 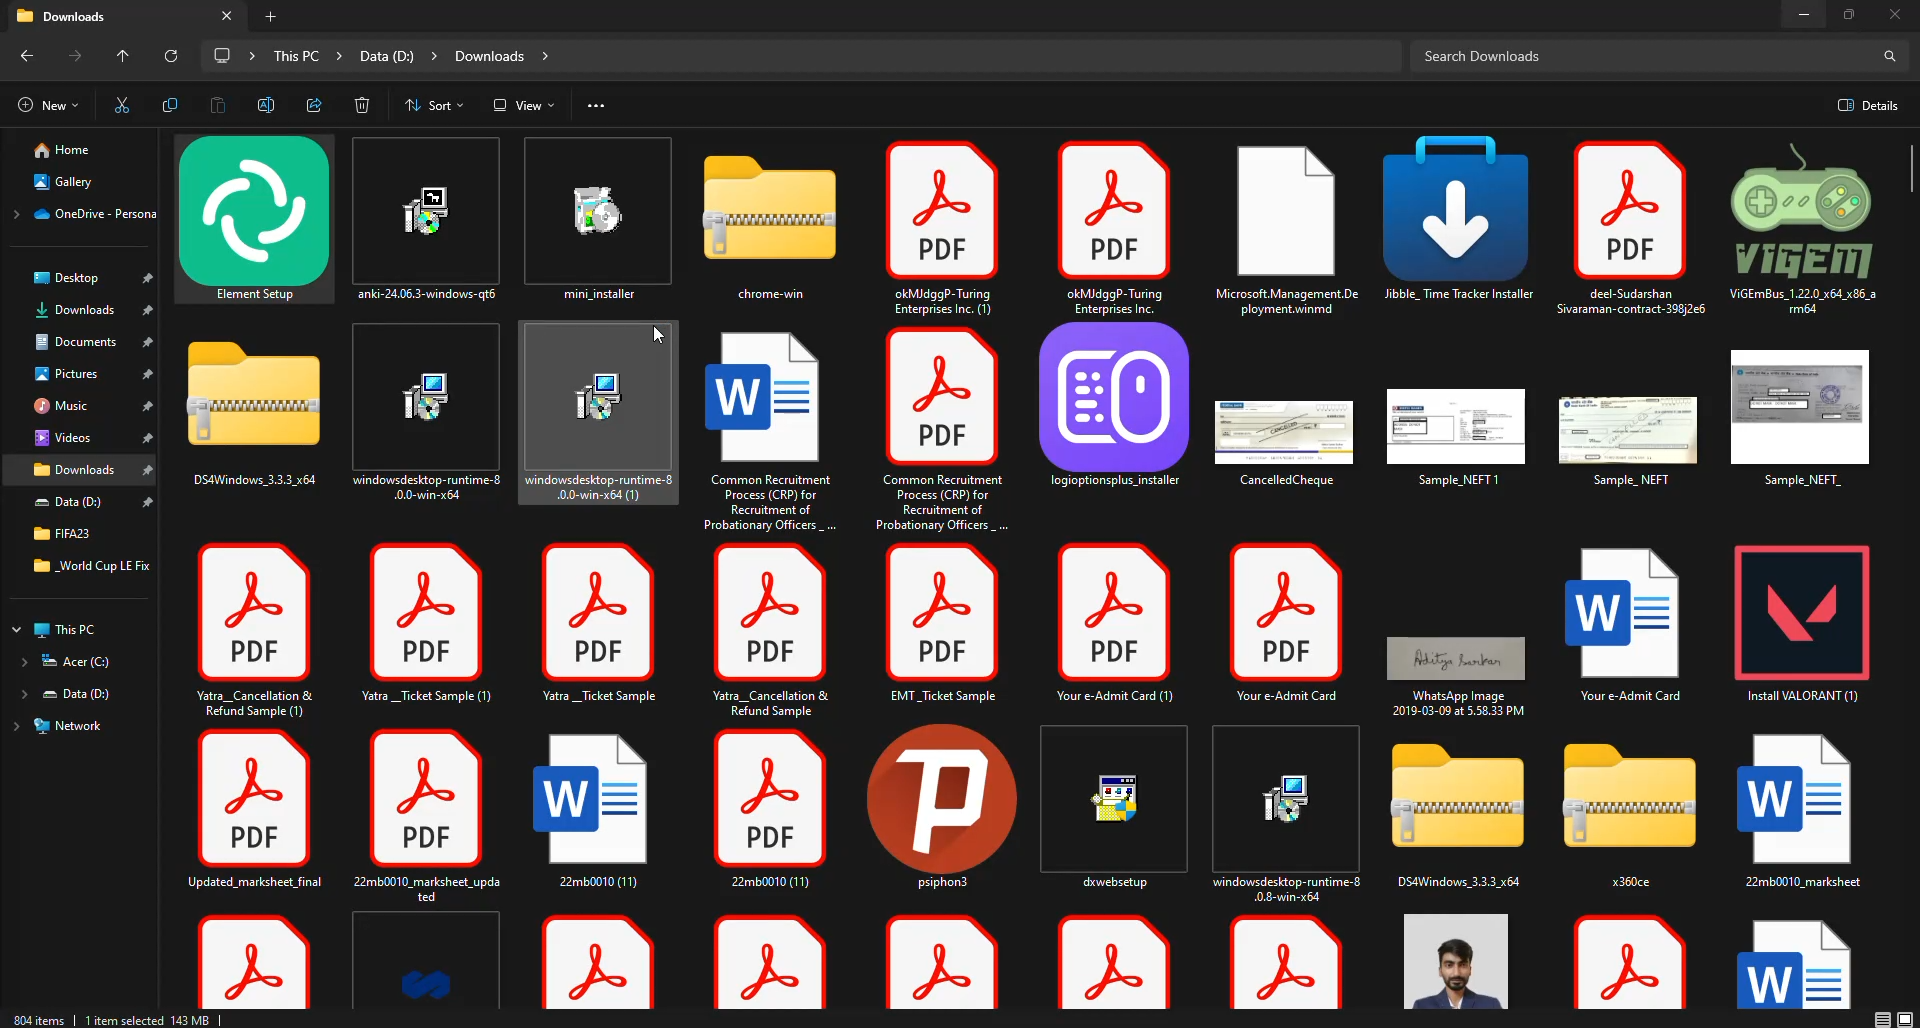 What do you see at coordinates (603, 217) in the screenshot?
I see `file` at bounding box center [603, 217].